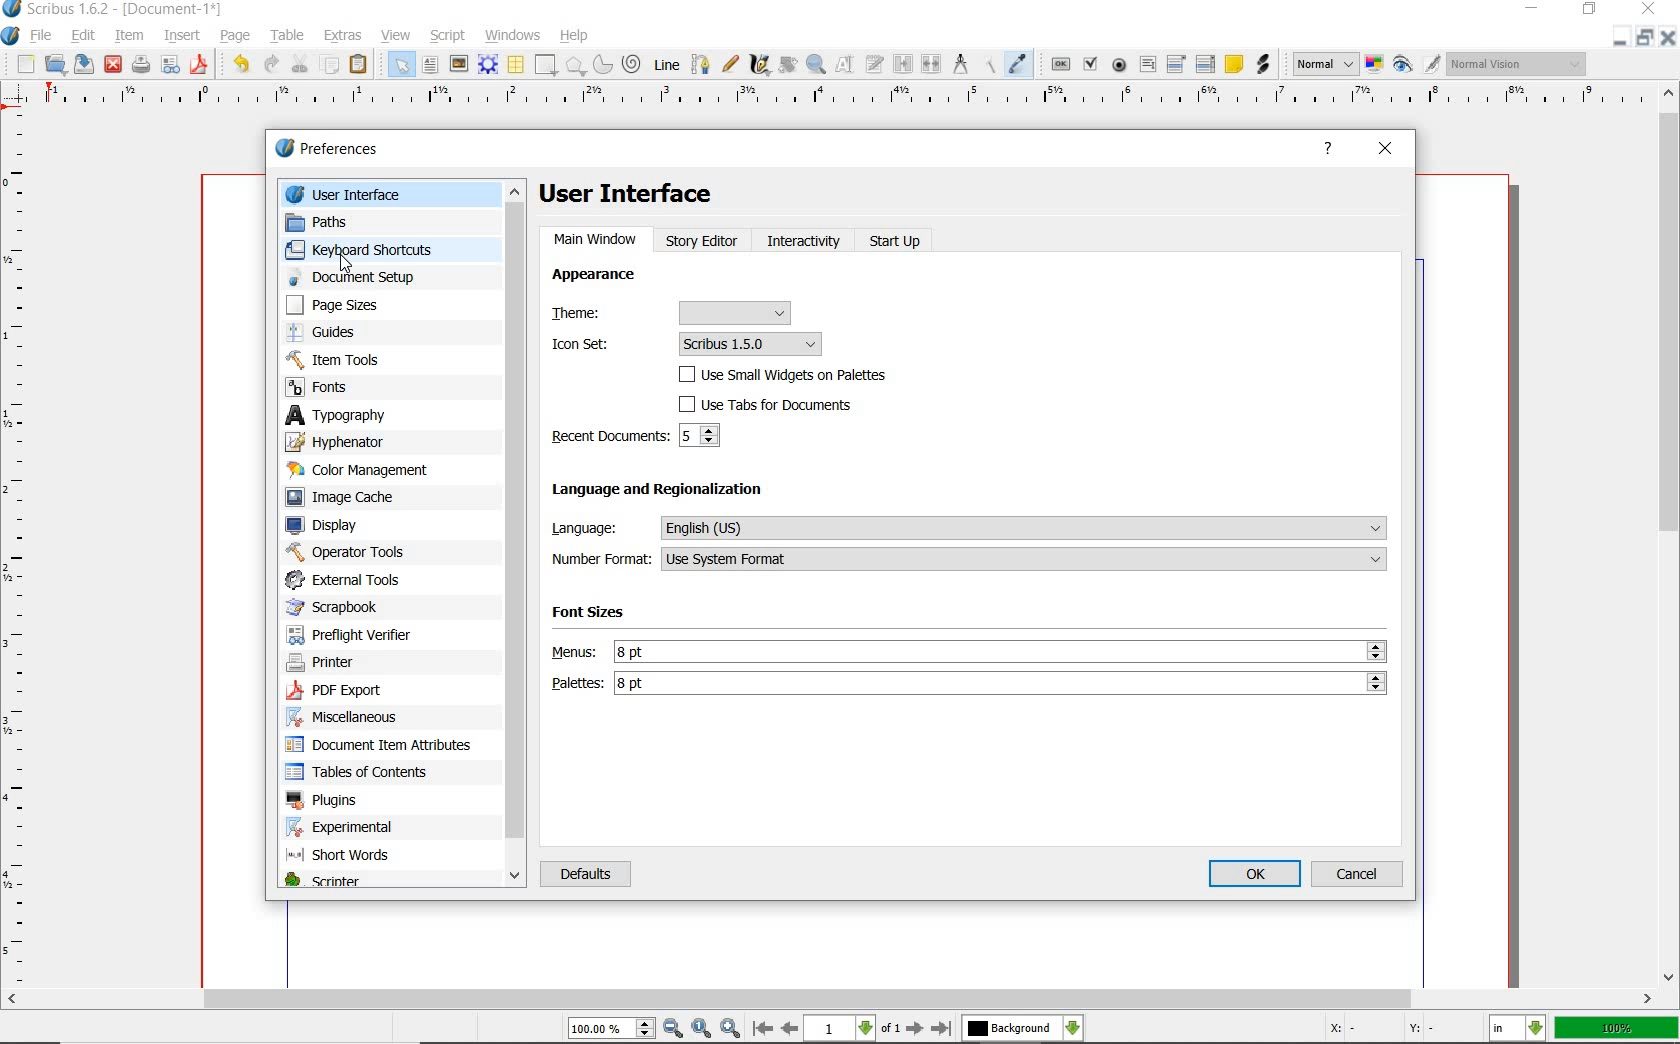  I want to click on toggle color management, so click(1373, 66).